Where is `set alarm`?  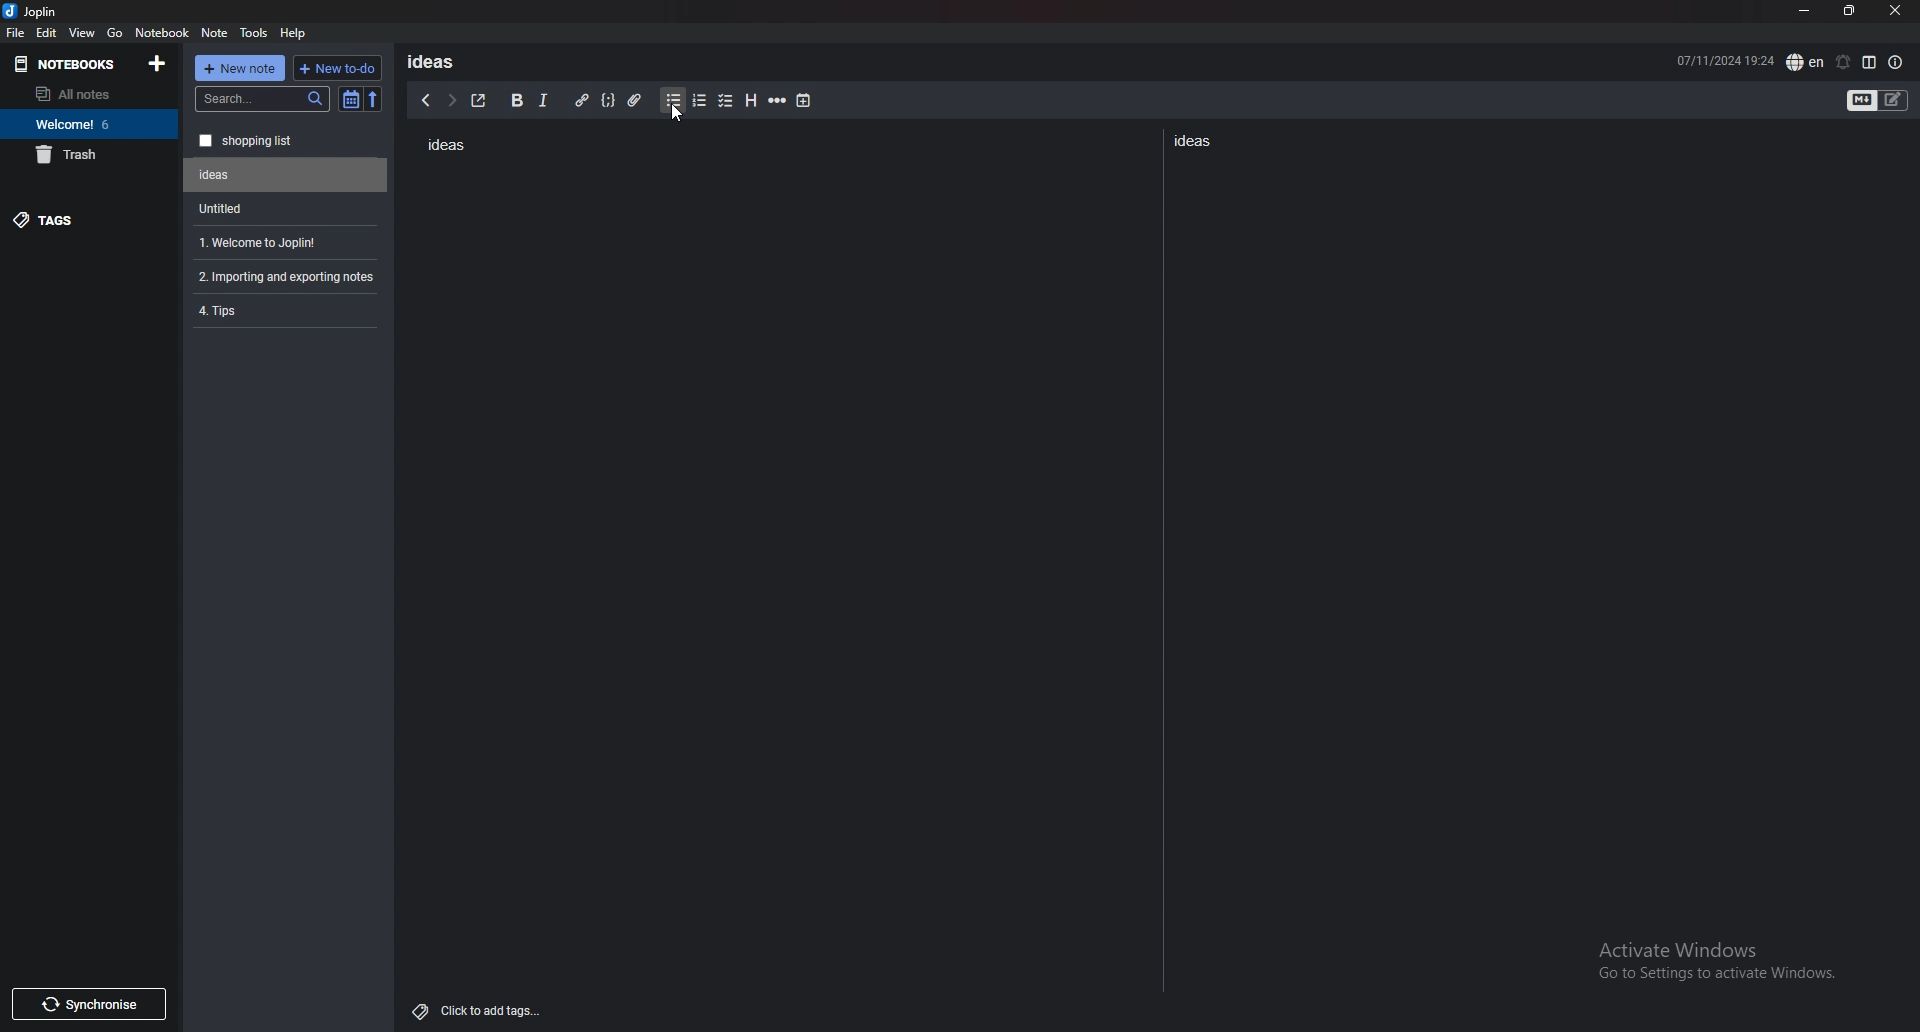
set alarm is located at coordinates (1842, 62).